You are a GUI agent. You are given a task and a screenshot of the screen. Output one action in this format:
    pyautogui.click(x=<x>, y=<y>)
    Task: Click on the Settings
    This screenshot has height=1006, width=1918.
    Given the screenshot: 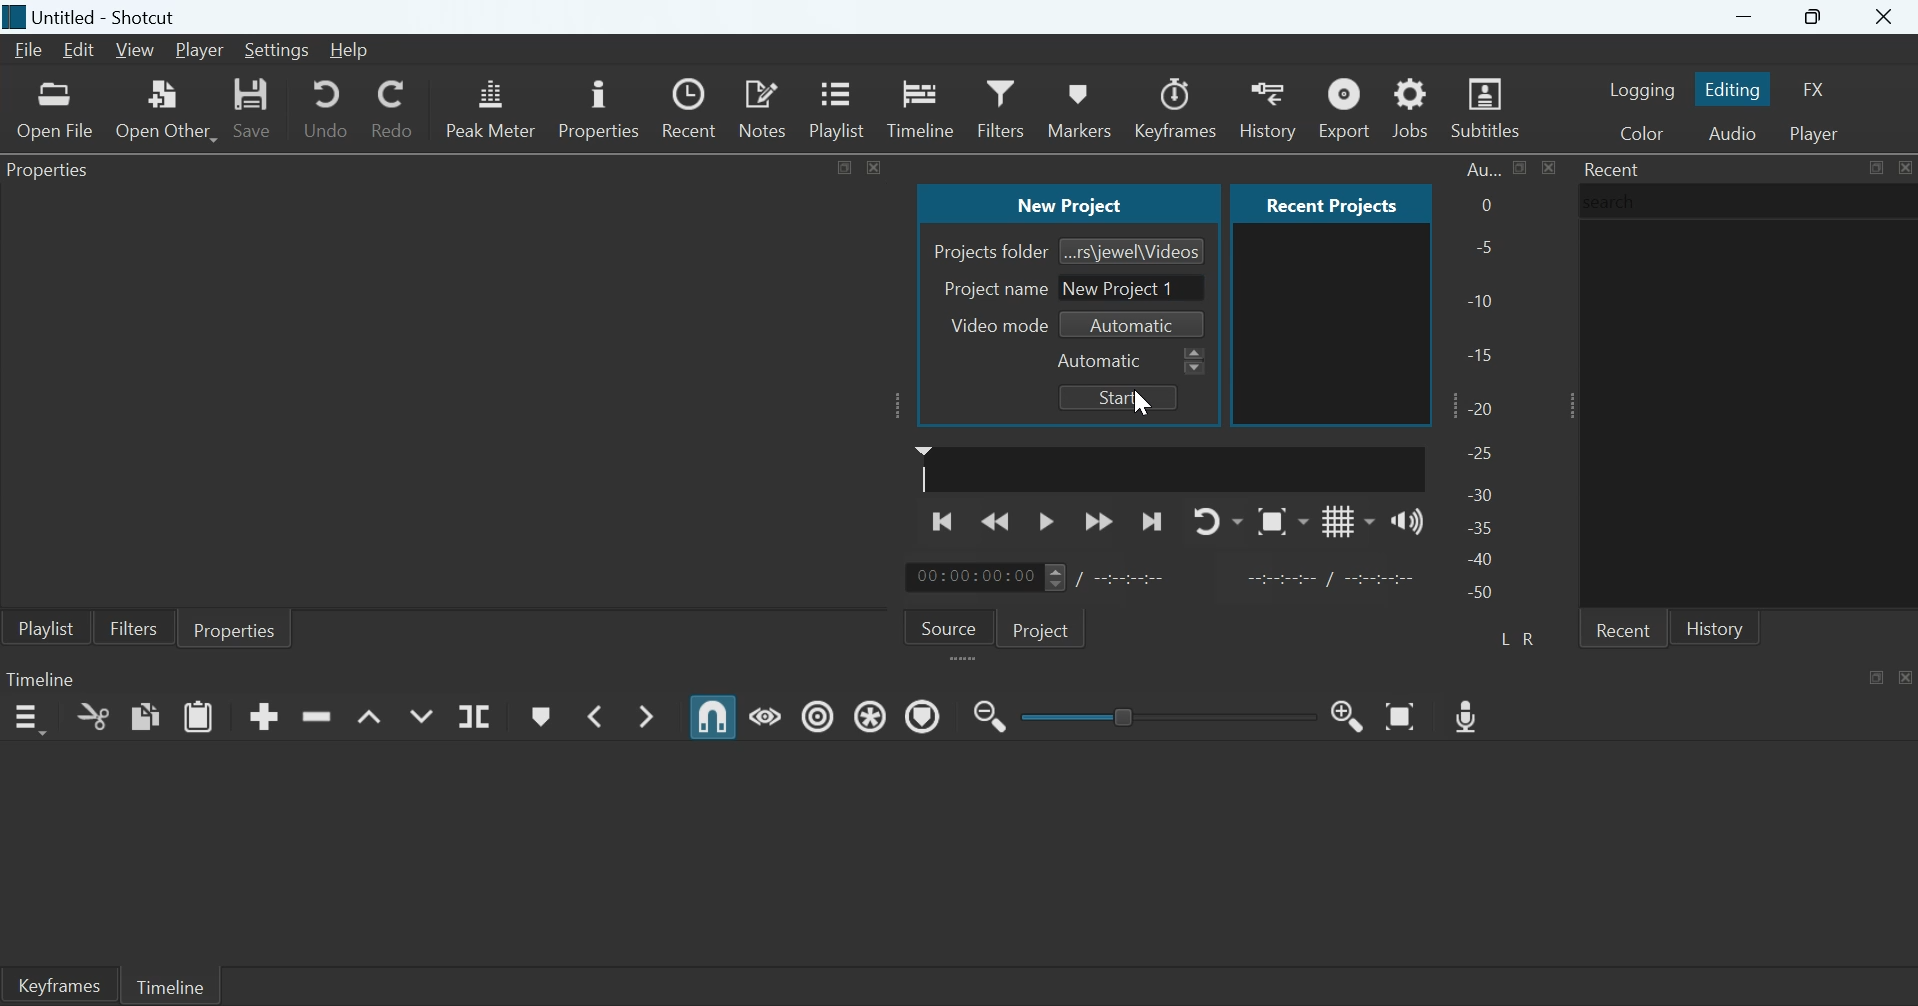 What is the action you would take?
    pyautogui.click(x=277, y=51)
    